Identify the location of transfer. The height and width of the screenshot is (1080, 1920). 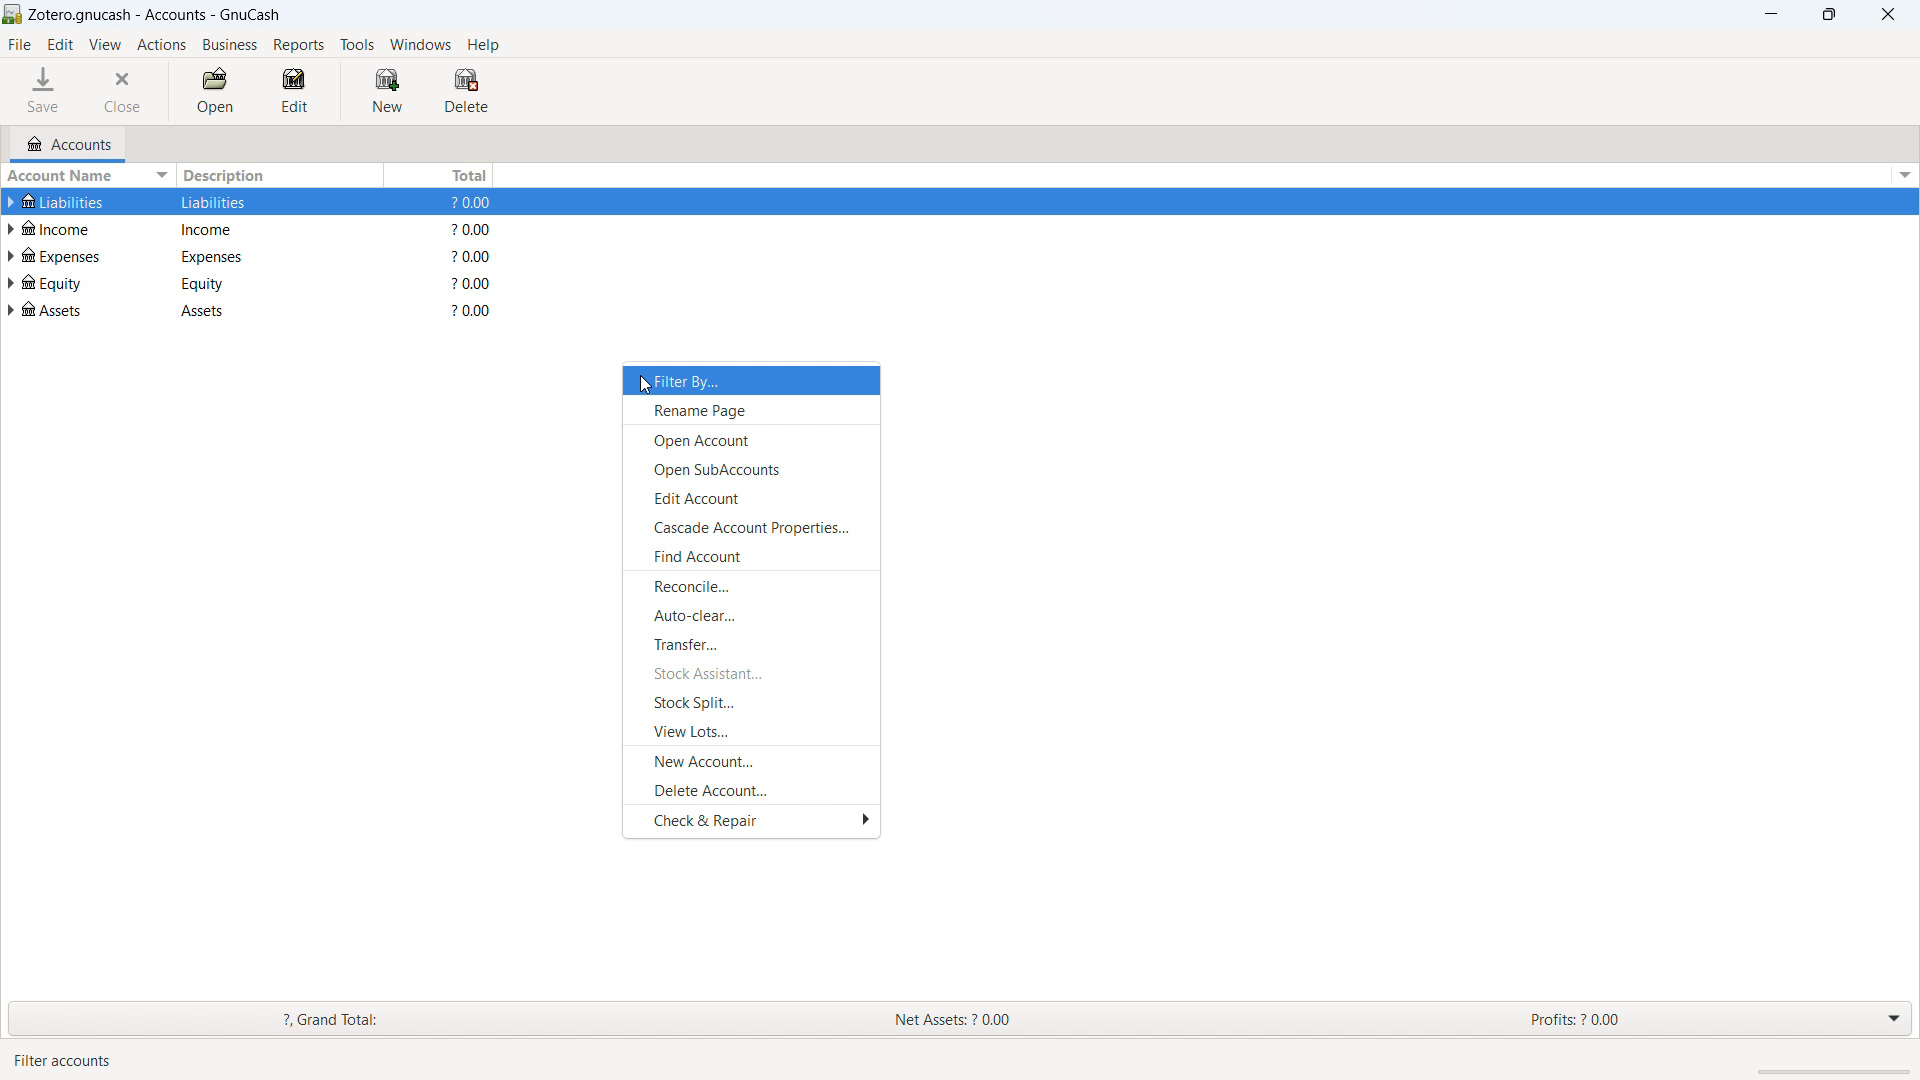
(751, 642).